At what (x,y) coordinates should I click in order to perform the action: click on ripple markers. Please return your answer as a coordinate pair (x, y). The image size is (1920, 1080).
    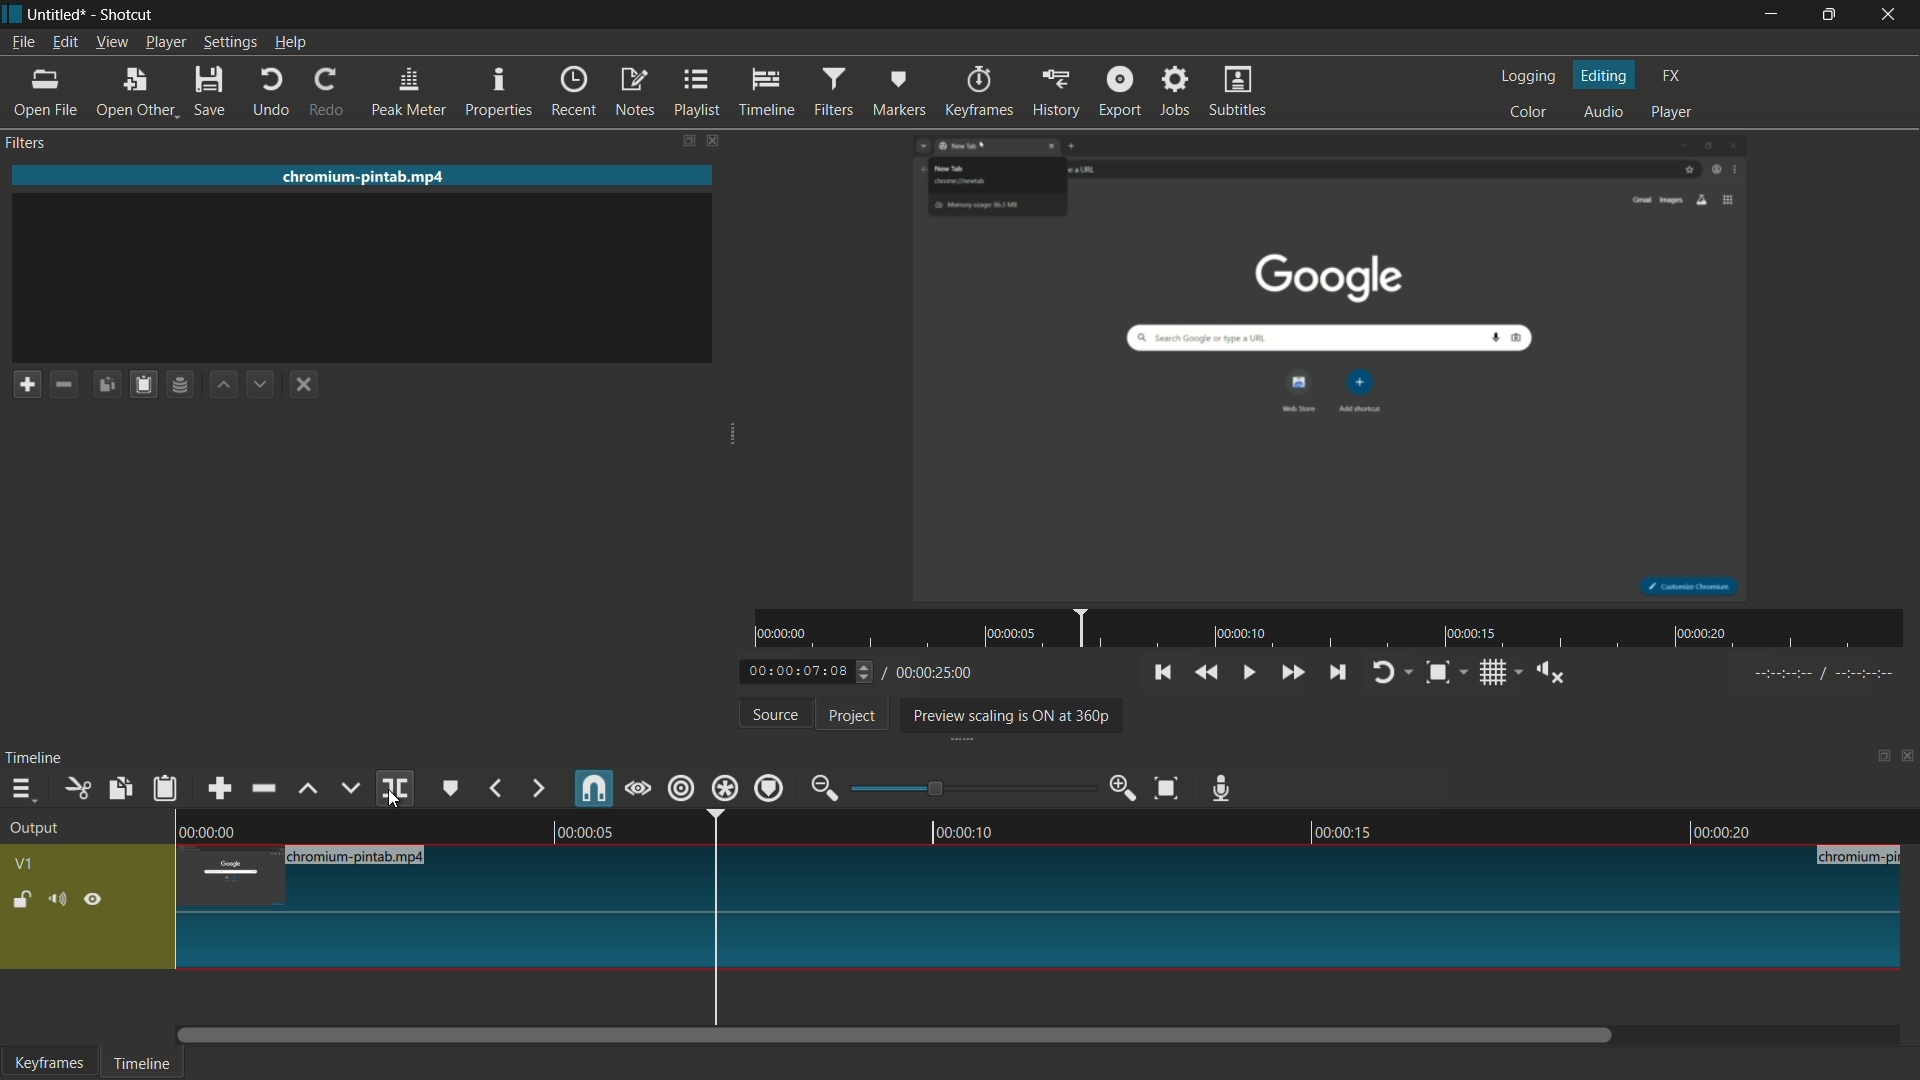
    Looking at the image, I should click on (769, 788).